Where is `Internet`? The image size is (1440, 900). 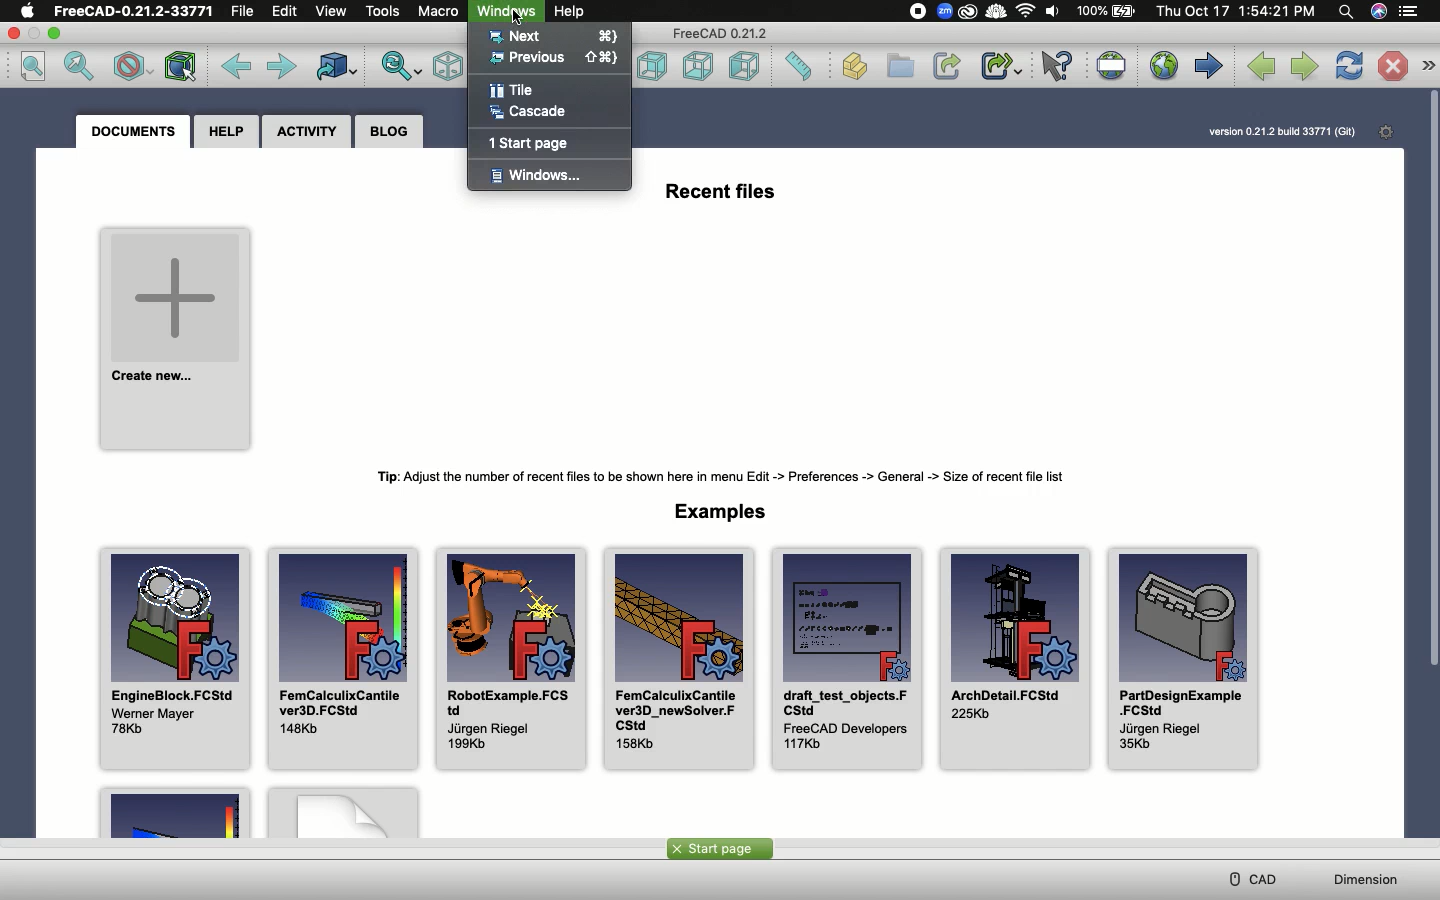 Internet is located at coordinates (1025, 12).